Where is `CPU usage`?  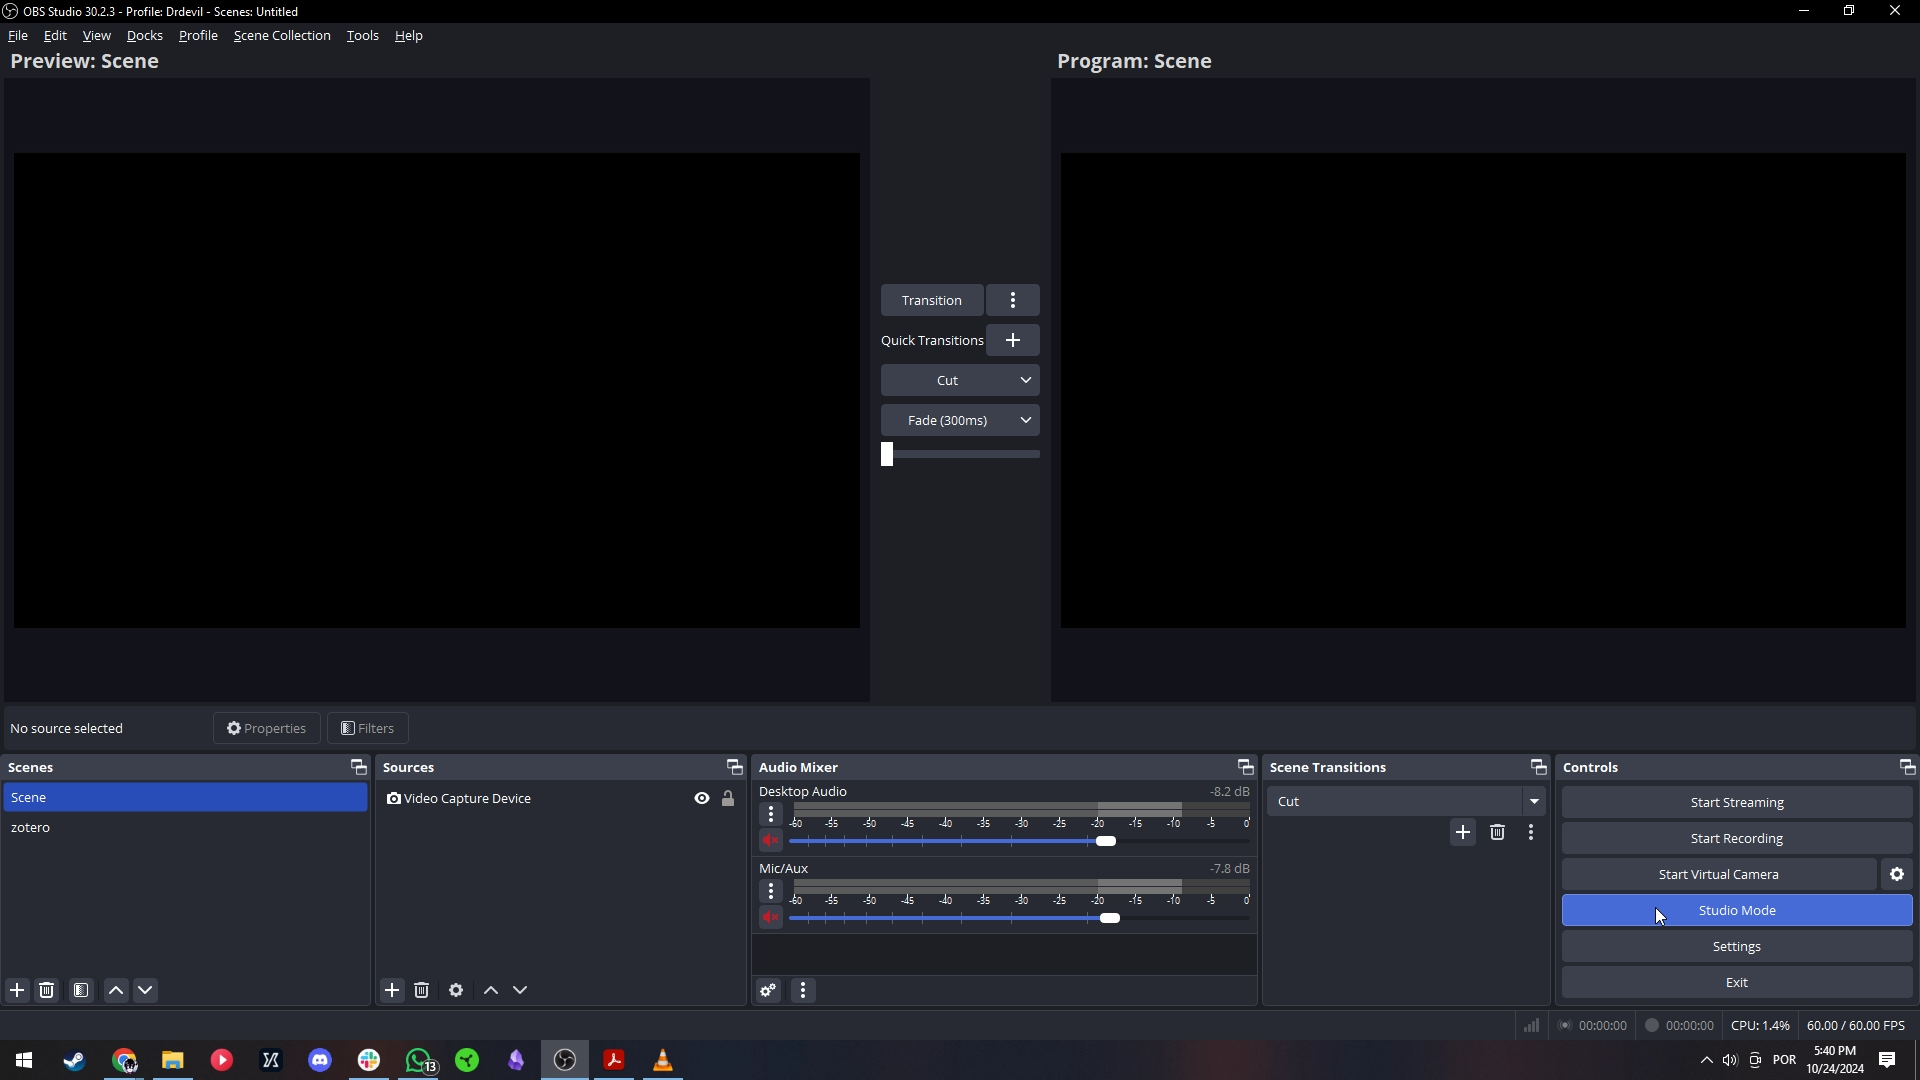
CPU usage is located at coordinates (1759, 1024).